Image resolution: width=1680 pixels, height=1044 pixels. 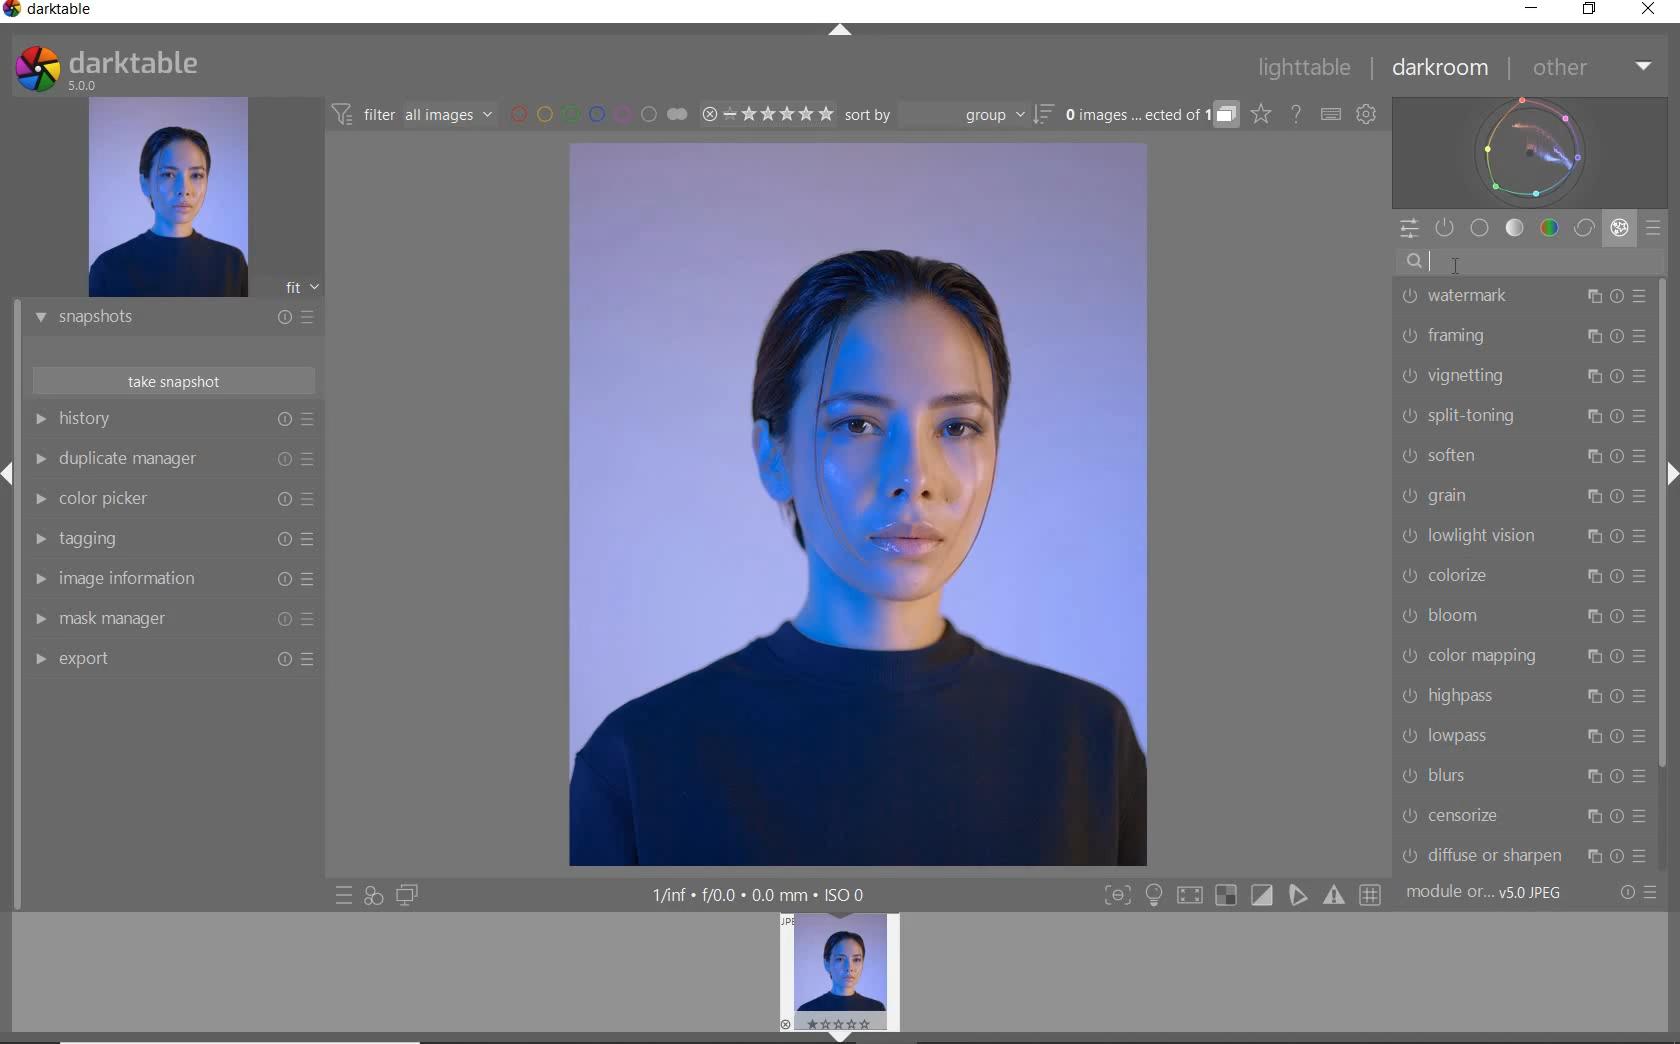 I want to click on RESET OR PRESETS & PREFERENCES, so click(x=1641, y=892).